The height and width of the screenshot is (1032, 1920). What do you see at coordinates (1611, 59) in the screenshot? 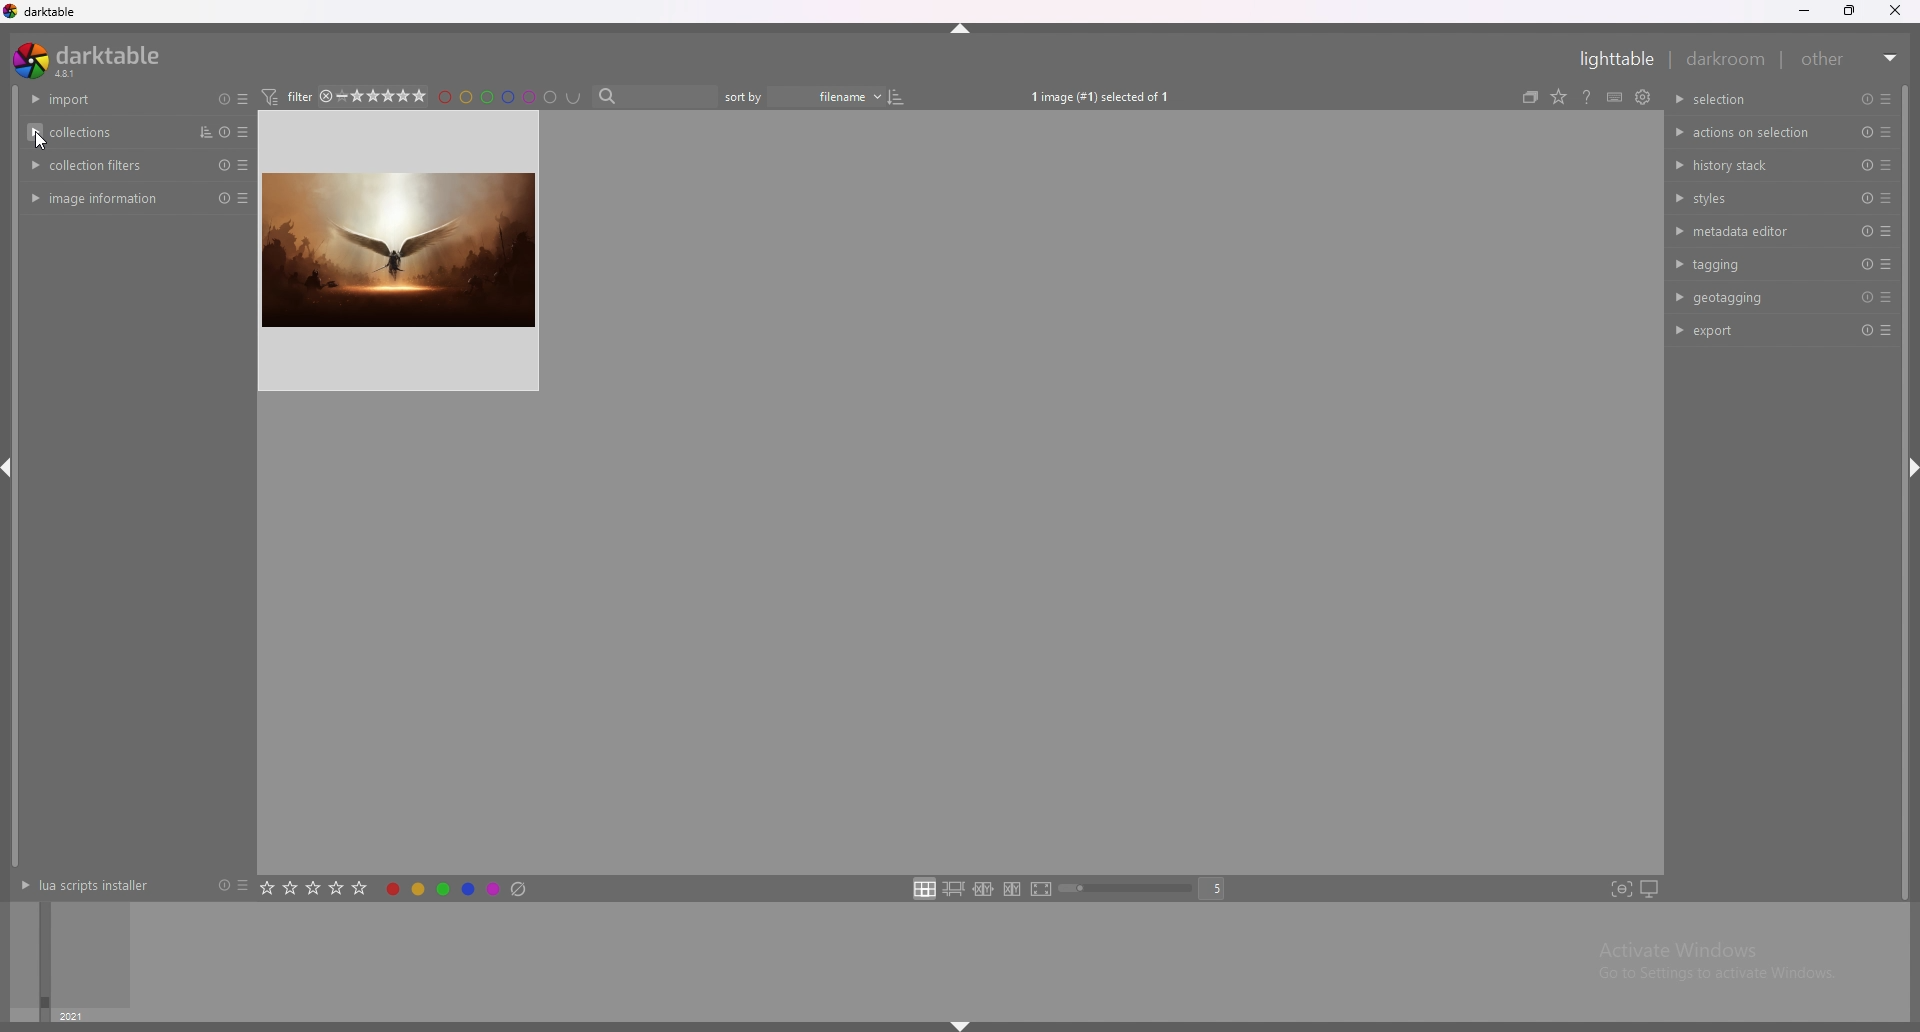
I see `lighttable` at bounding box center [1611, 59].